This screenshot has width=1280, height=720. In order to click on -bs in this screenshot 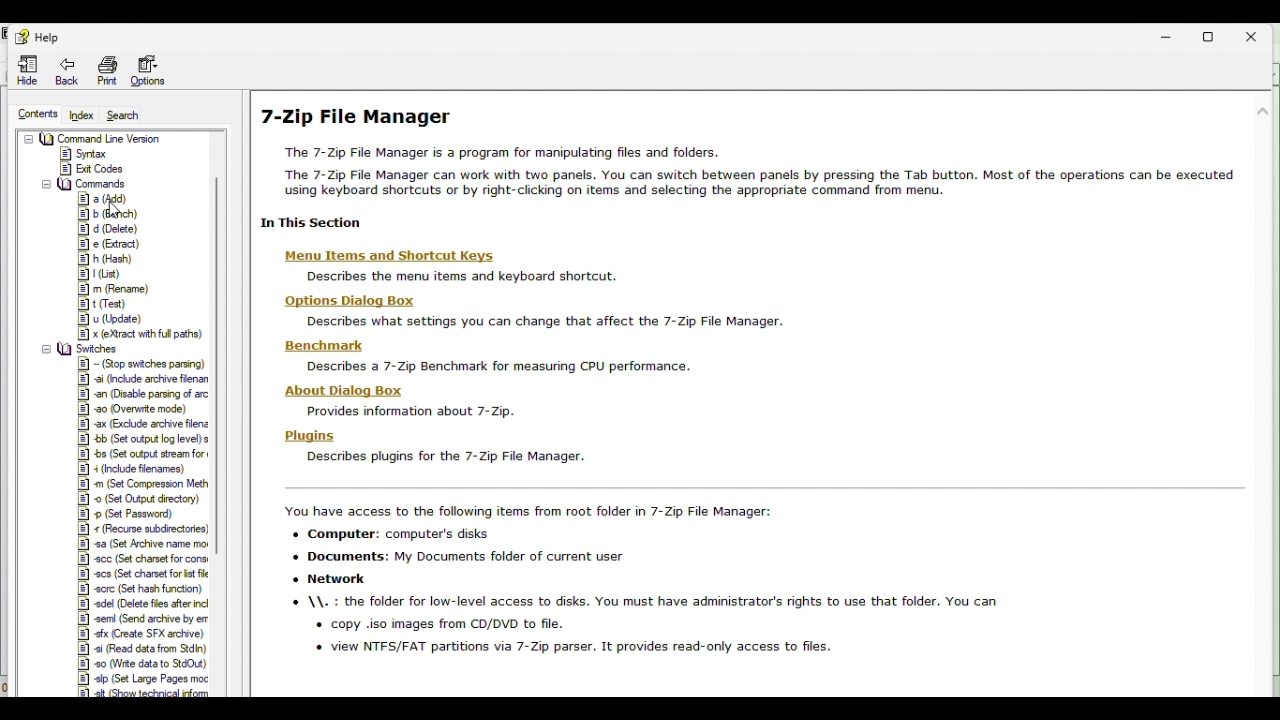, I will do `click(143, 453)`.